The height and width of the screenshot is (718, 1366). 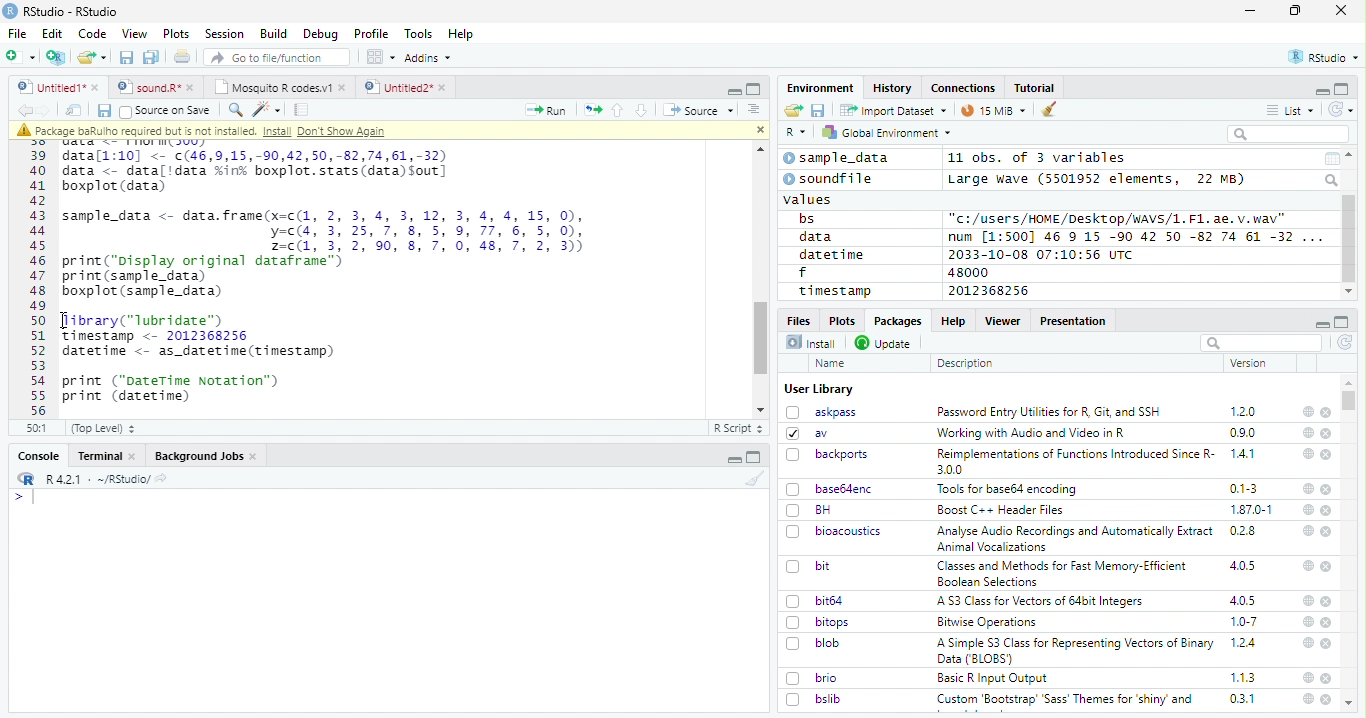 I want to click on Build, so click(x=273, y=34).